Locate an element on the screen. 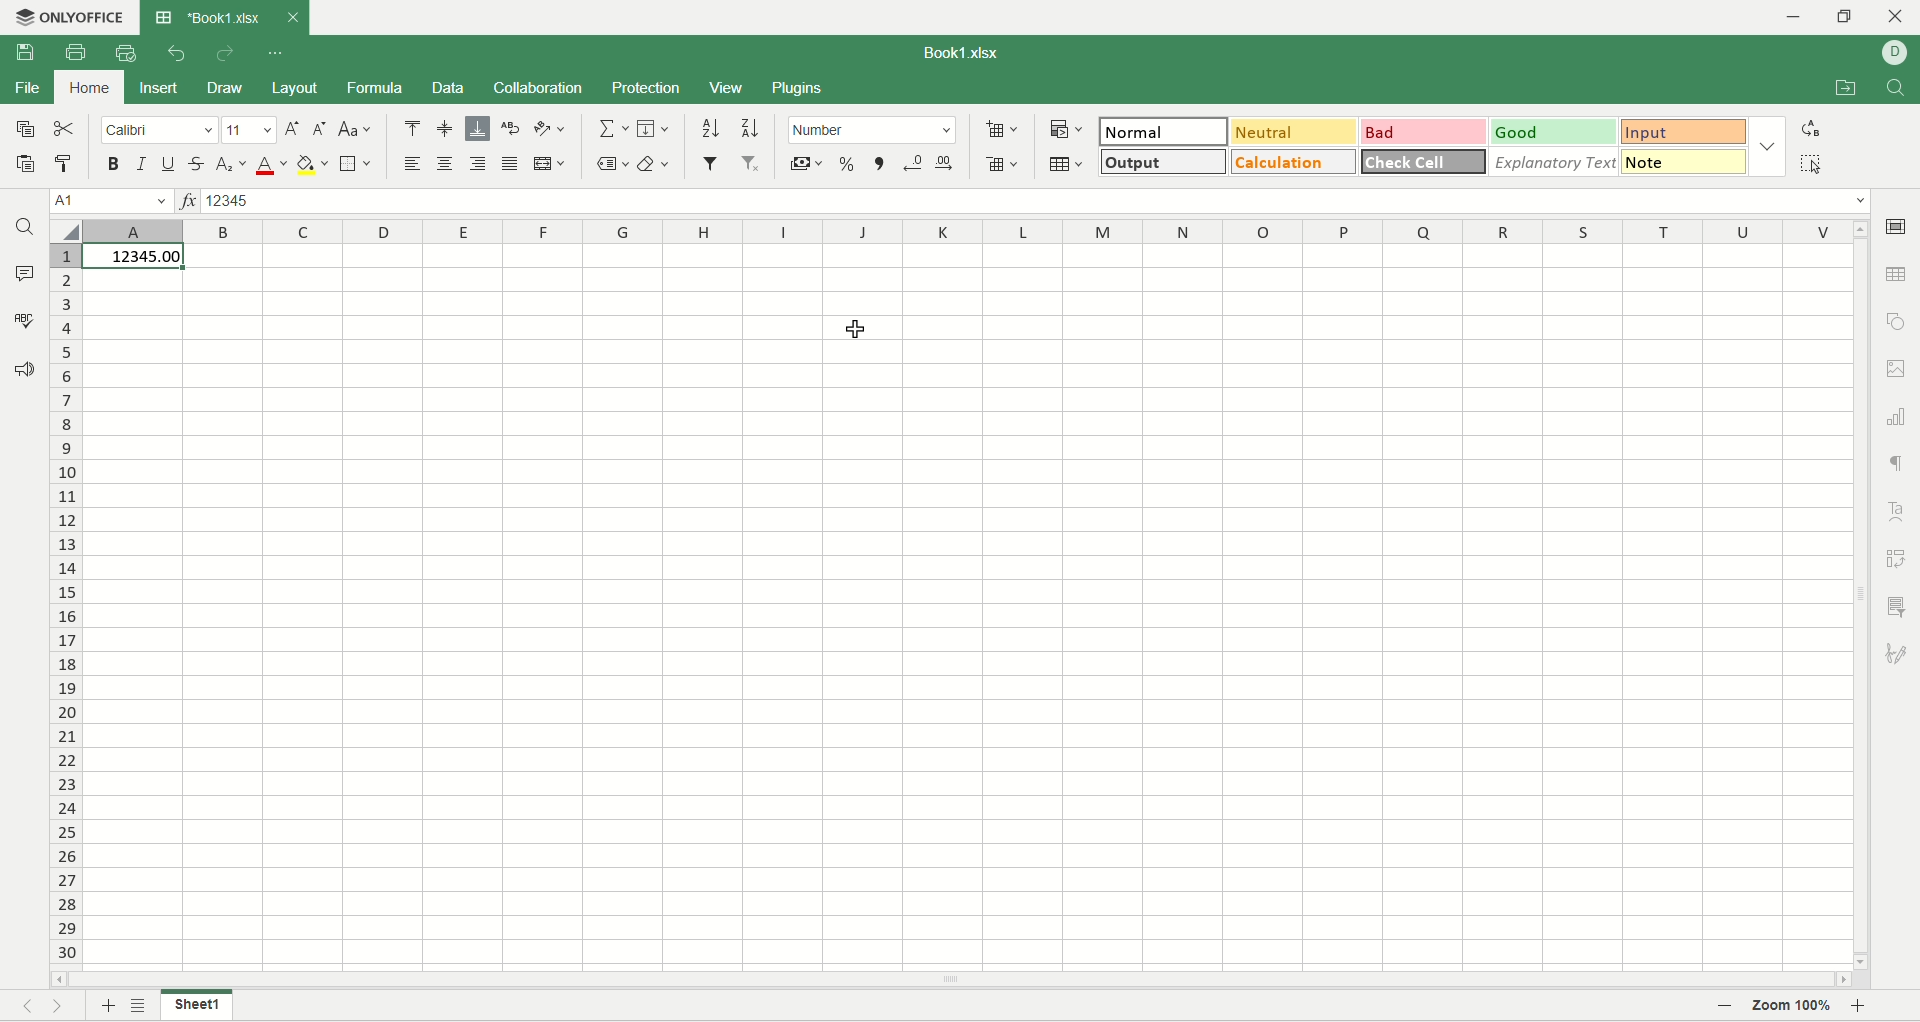  calculation is located at coordinates (1295, 161).